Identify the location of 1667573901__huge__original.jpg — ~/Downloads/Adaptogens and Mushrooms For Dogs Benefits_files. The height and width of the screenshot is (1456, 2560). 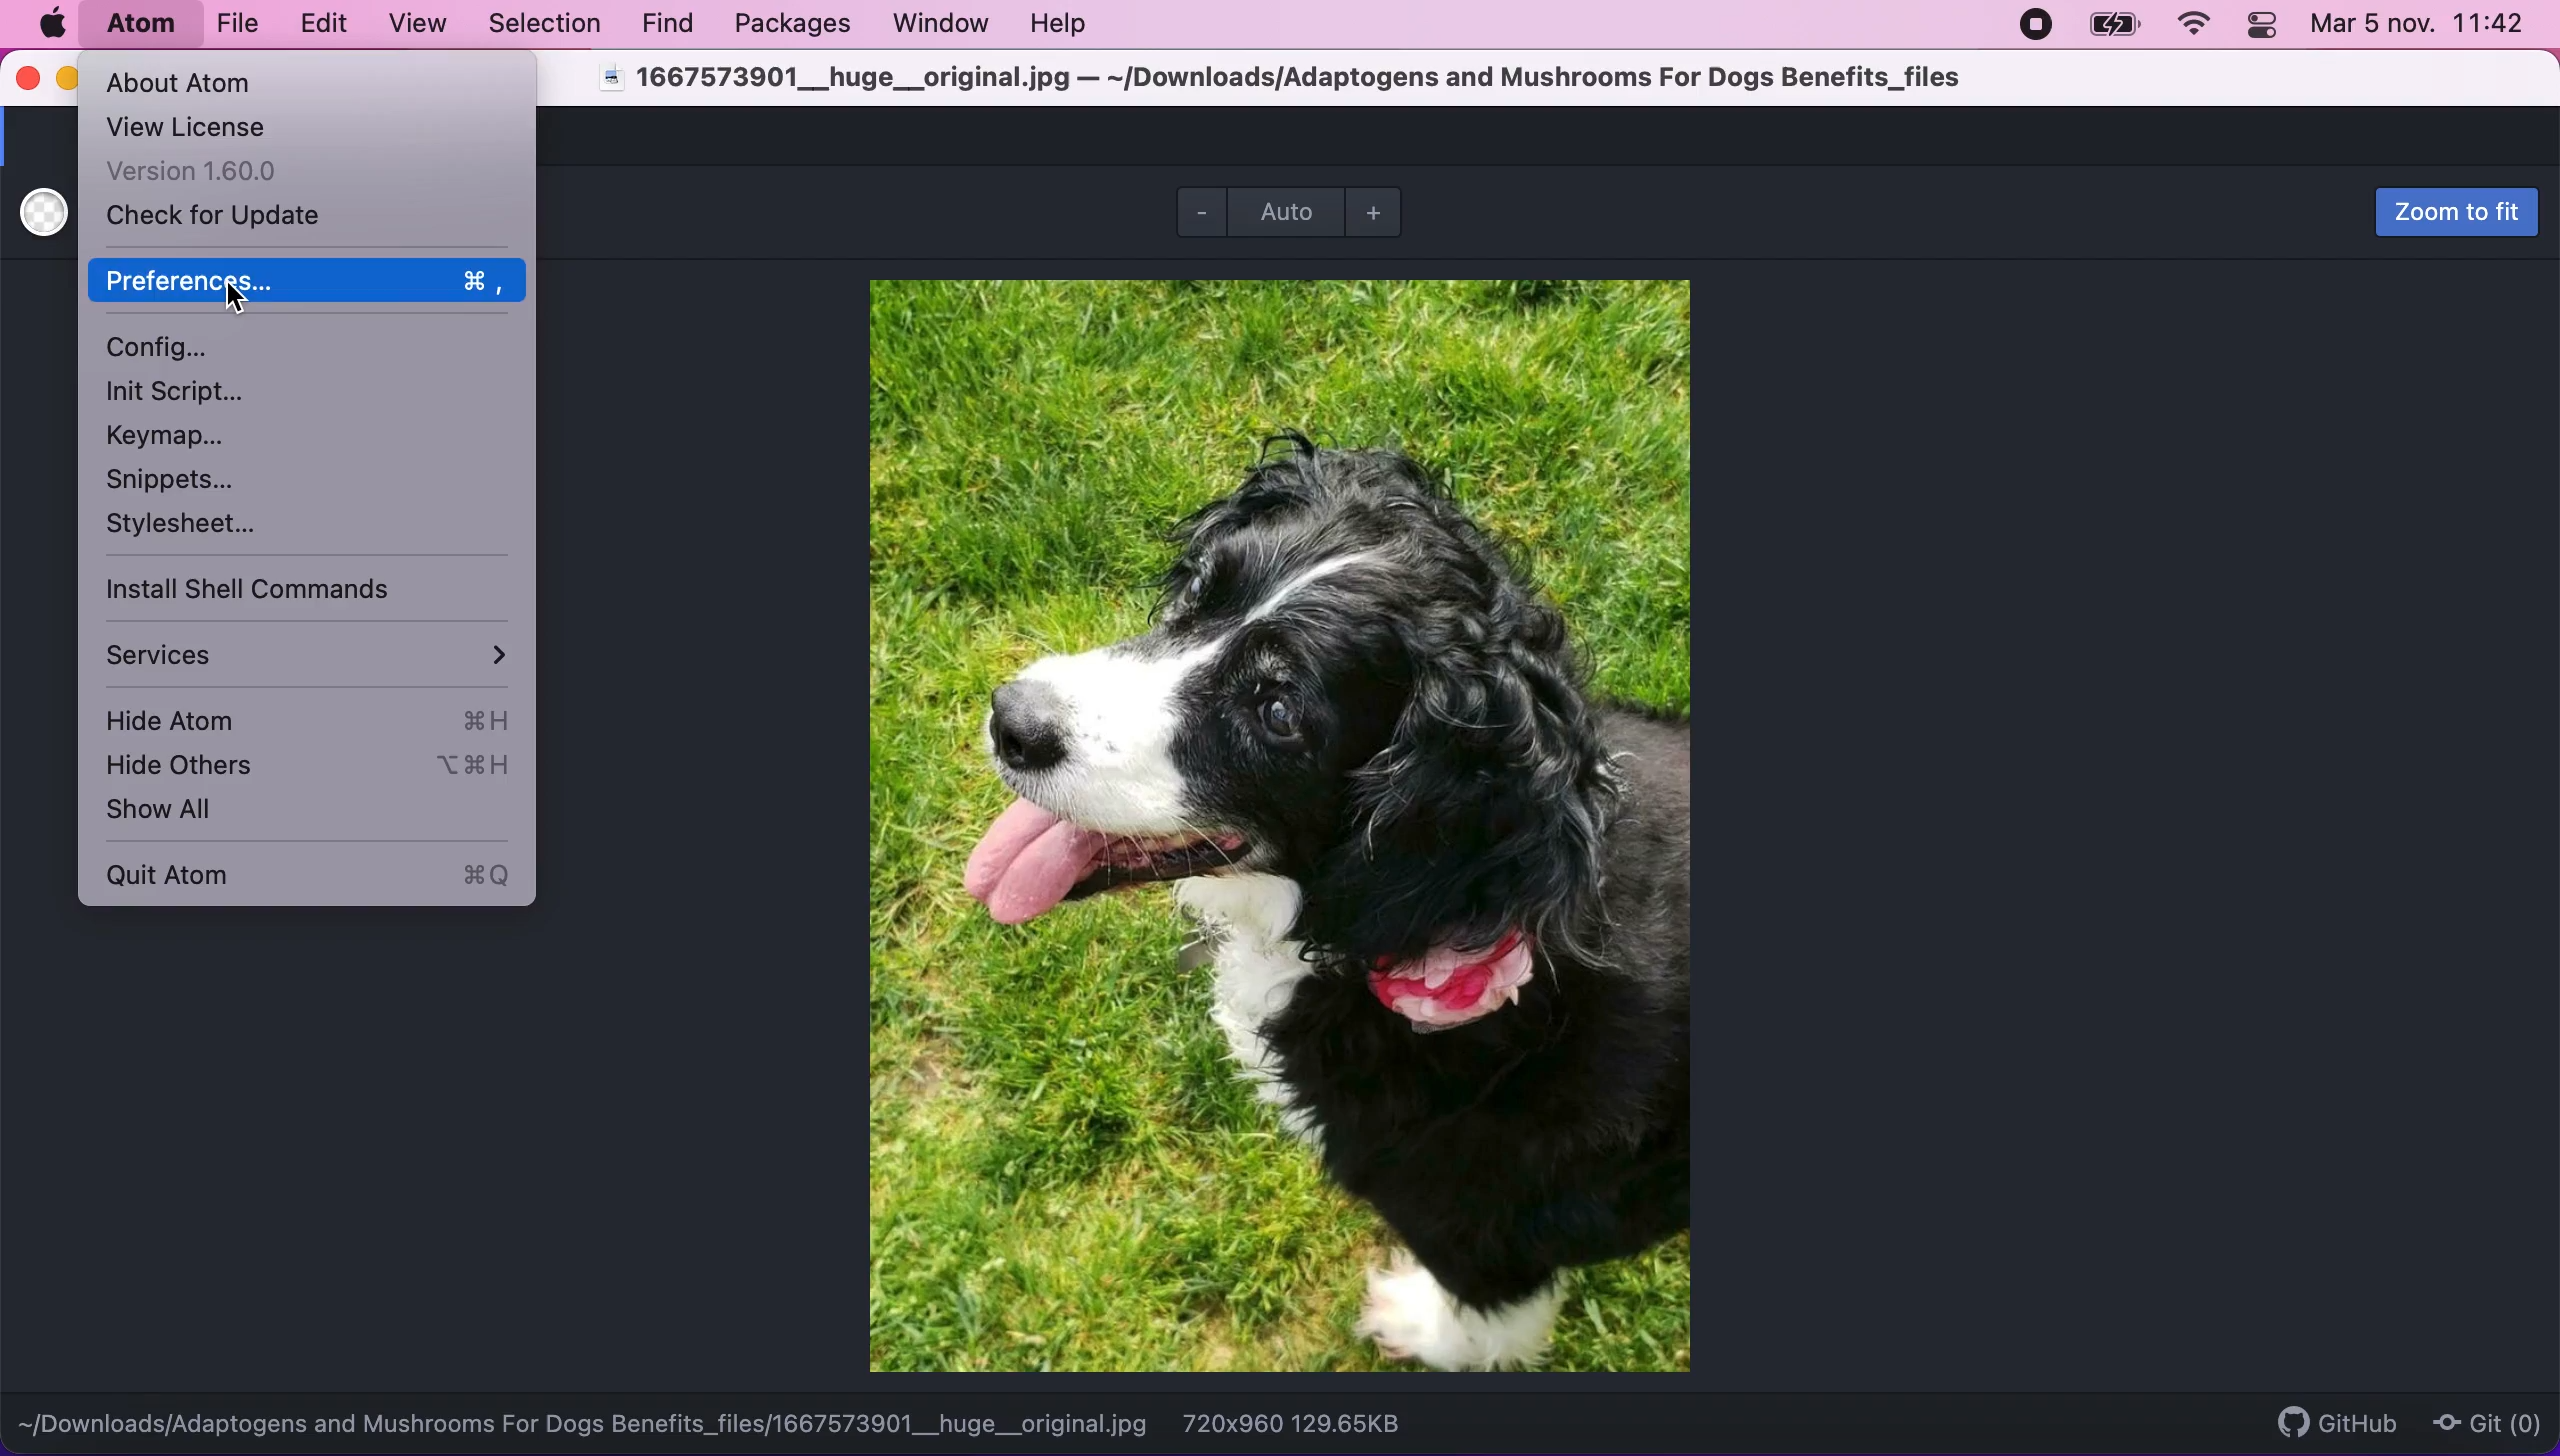
(1277, 80).